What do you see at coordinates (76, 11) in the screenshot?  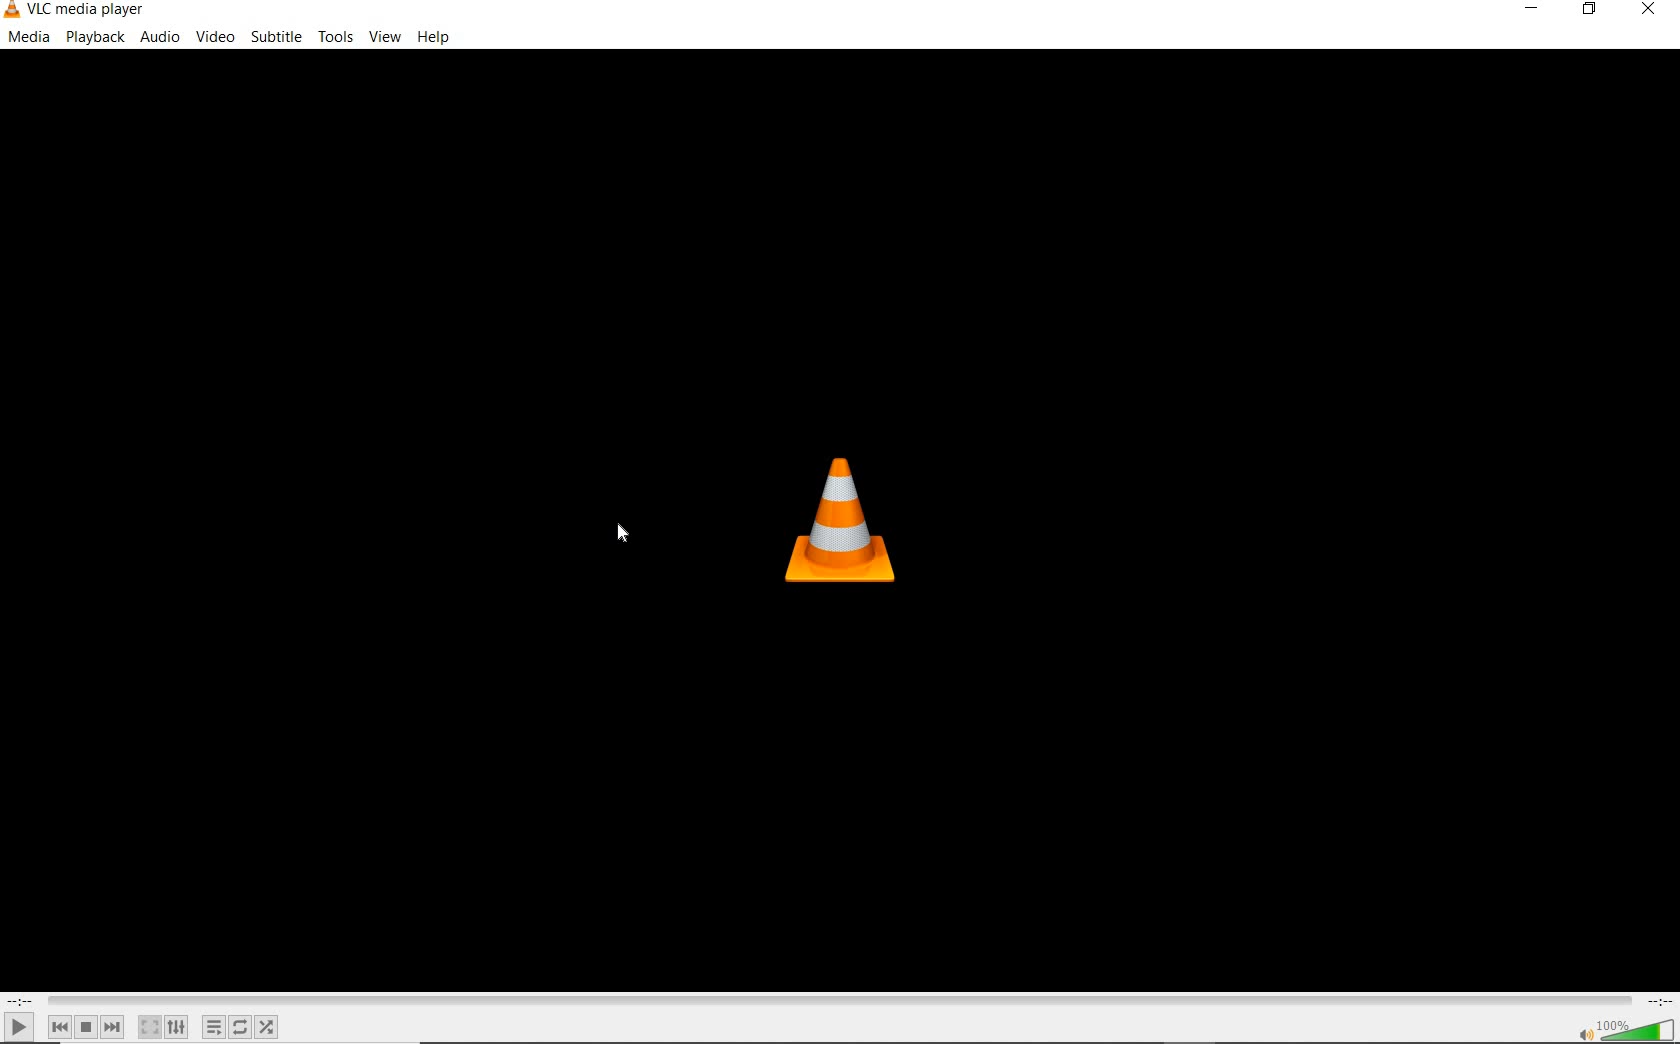 I see `system name` at bounding box center [76, 11].